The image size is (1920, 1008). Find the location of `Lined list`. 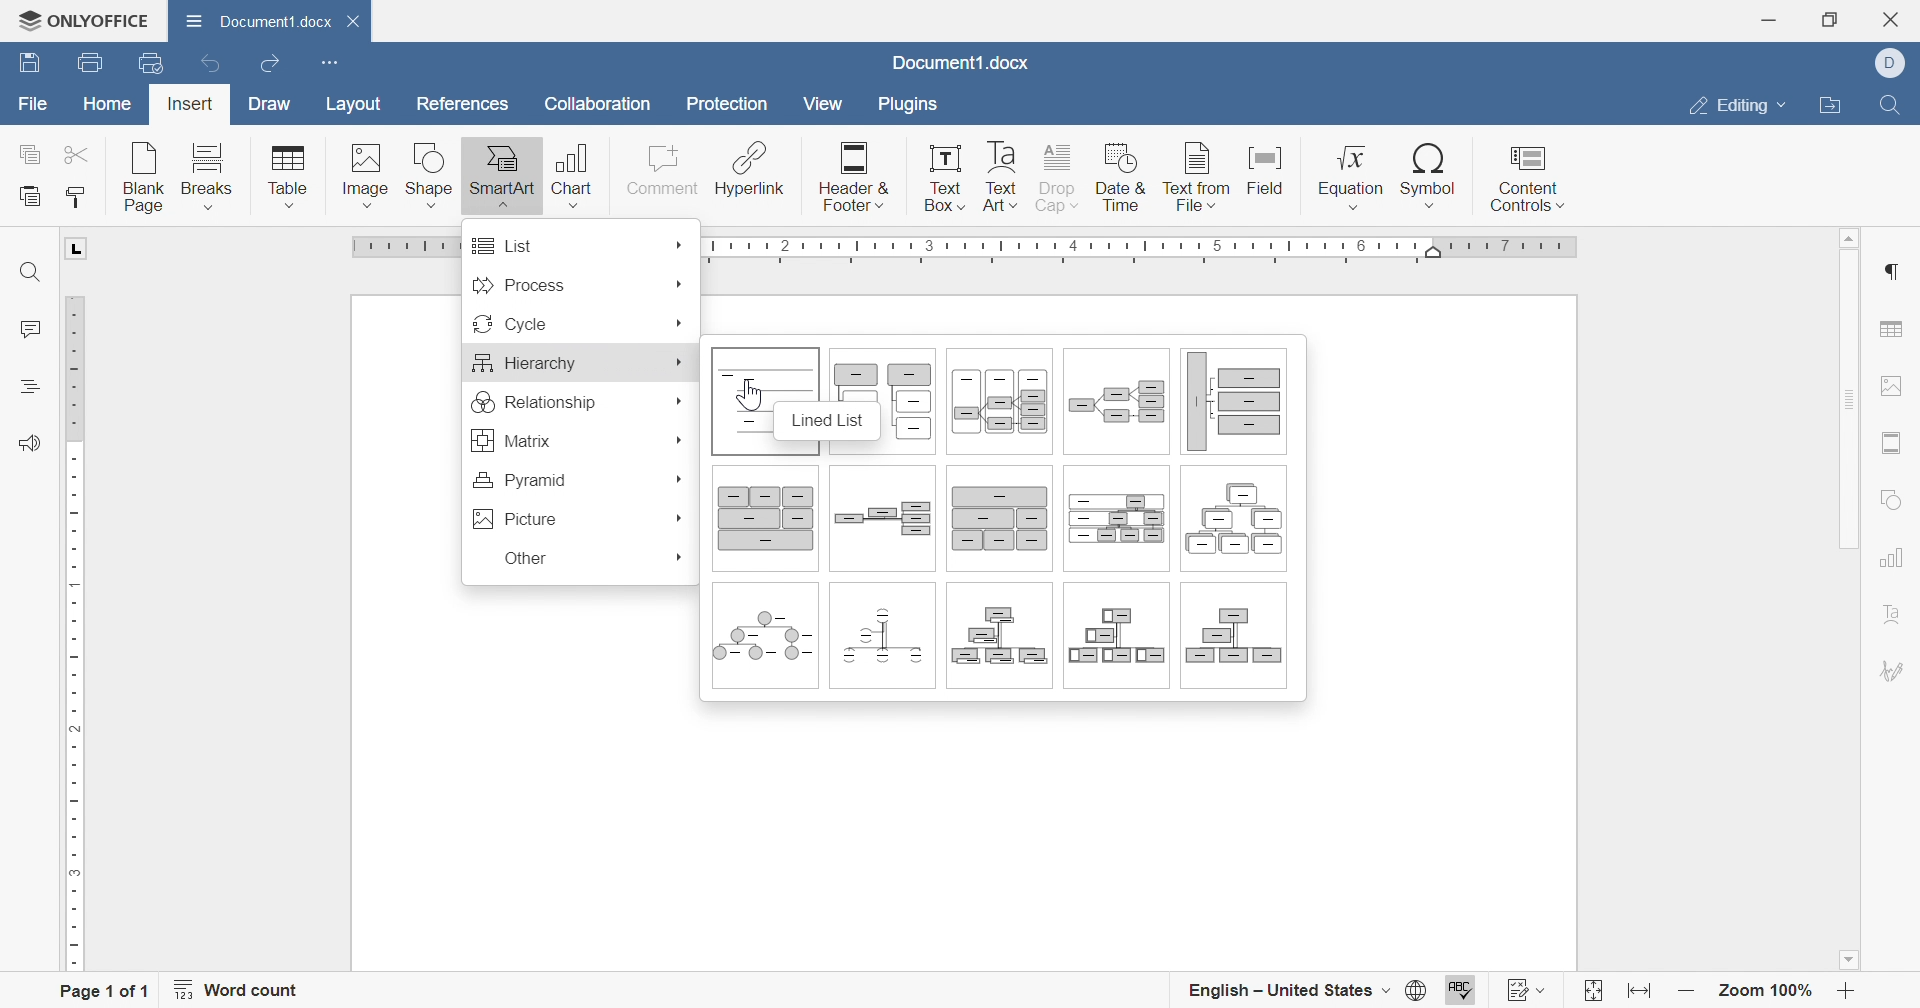

Lined list is located at coordinates (746, 403).